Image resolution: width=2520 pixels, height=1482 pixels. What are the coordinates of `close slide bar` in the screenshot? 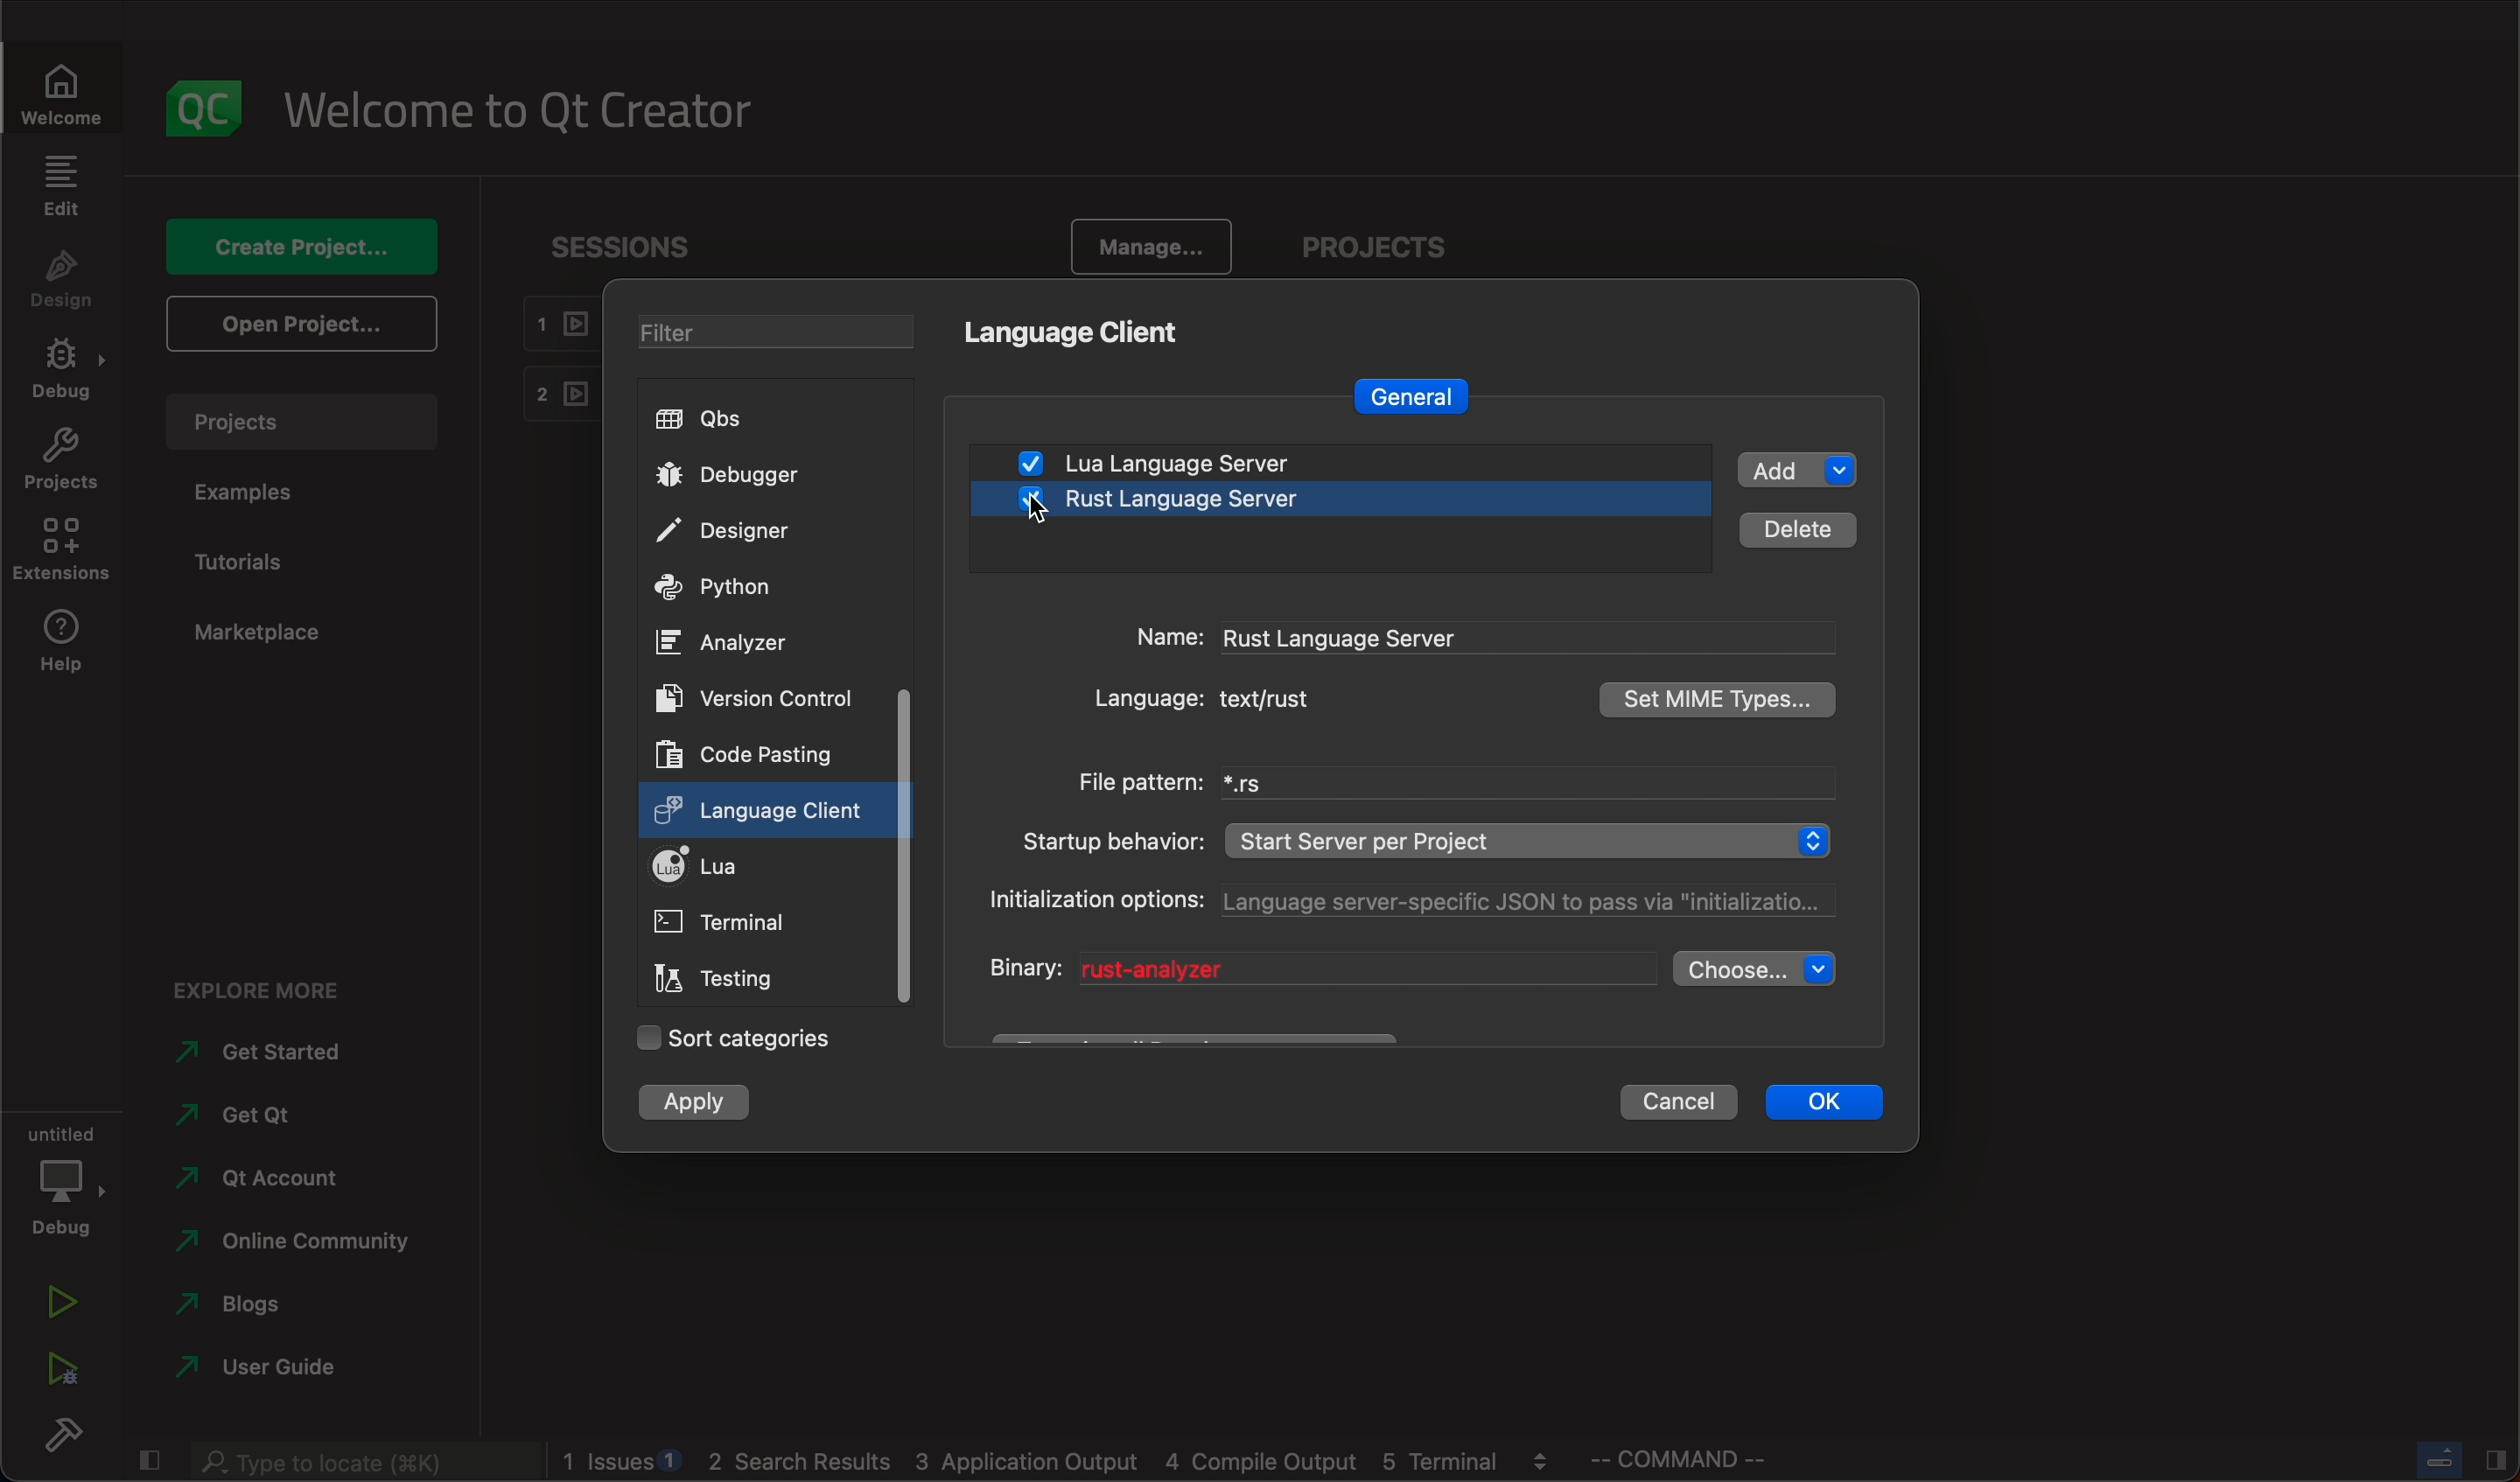 It's located at (147, 1462).